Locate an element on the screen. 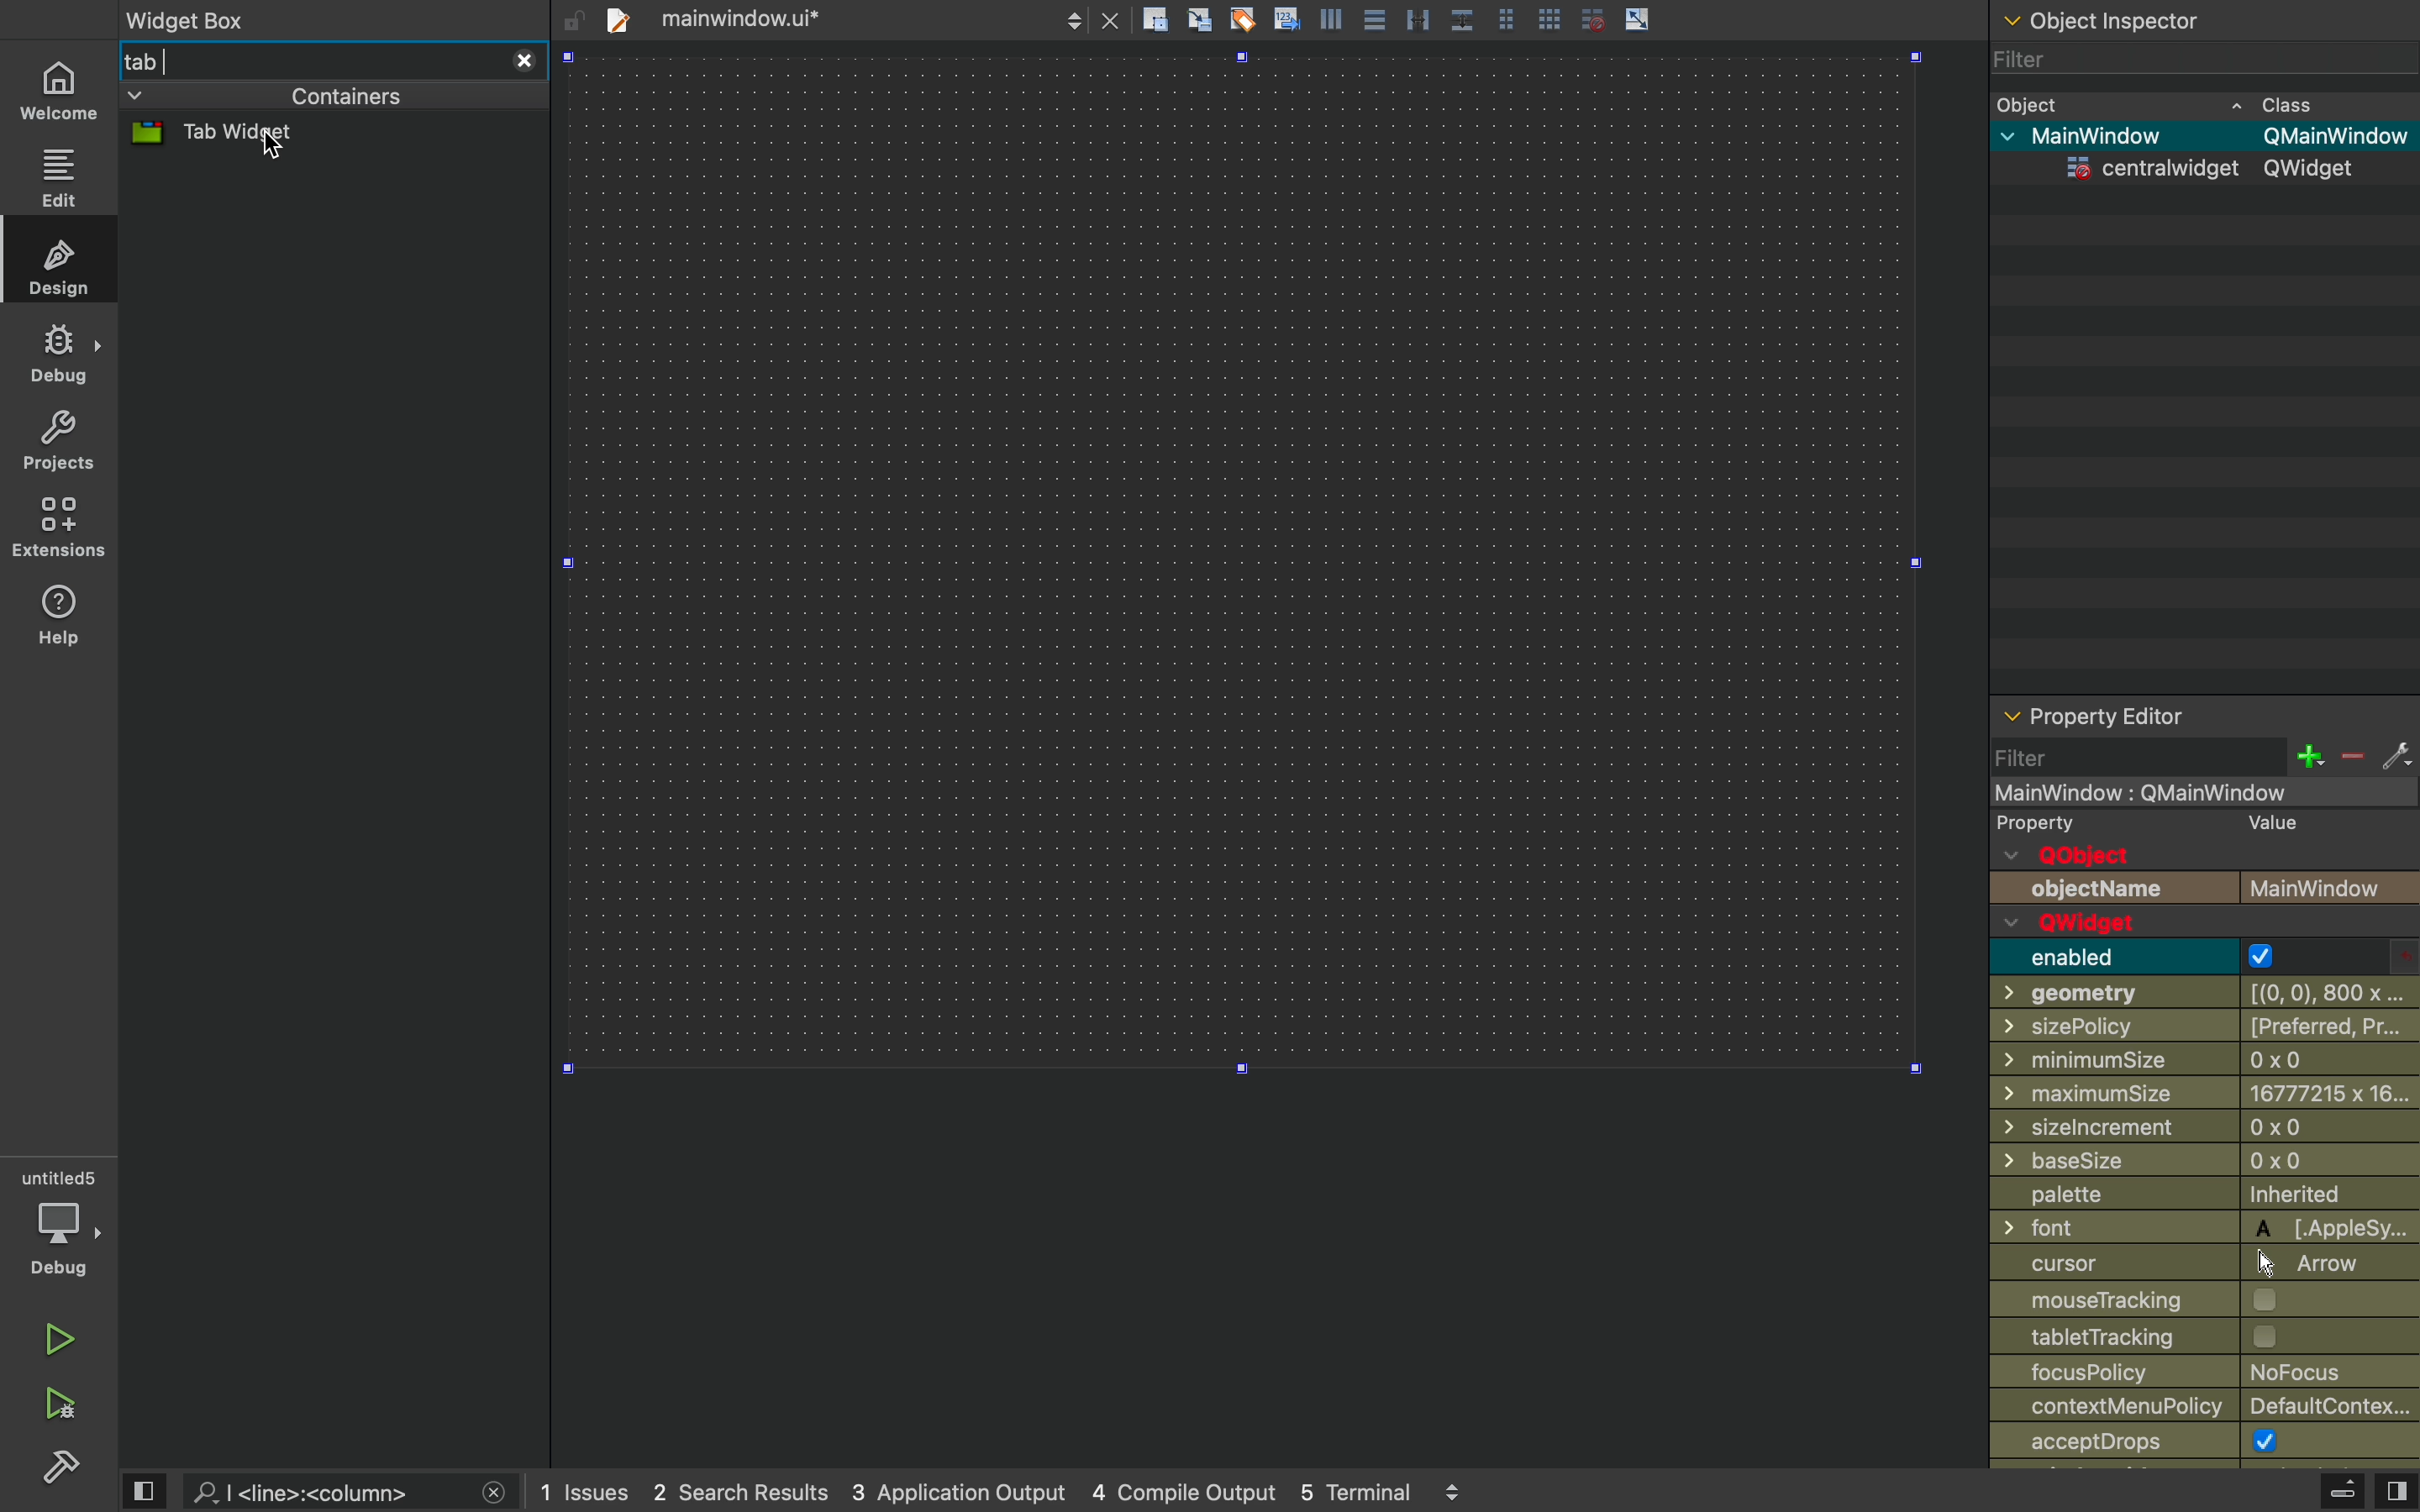  accept drops is located at coordinates (2206, 1445).